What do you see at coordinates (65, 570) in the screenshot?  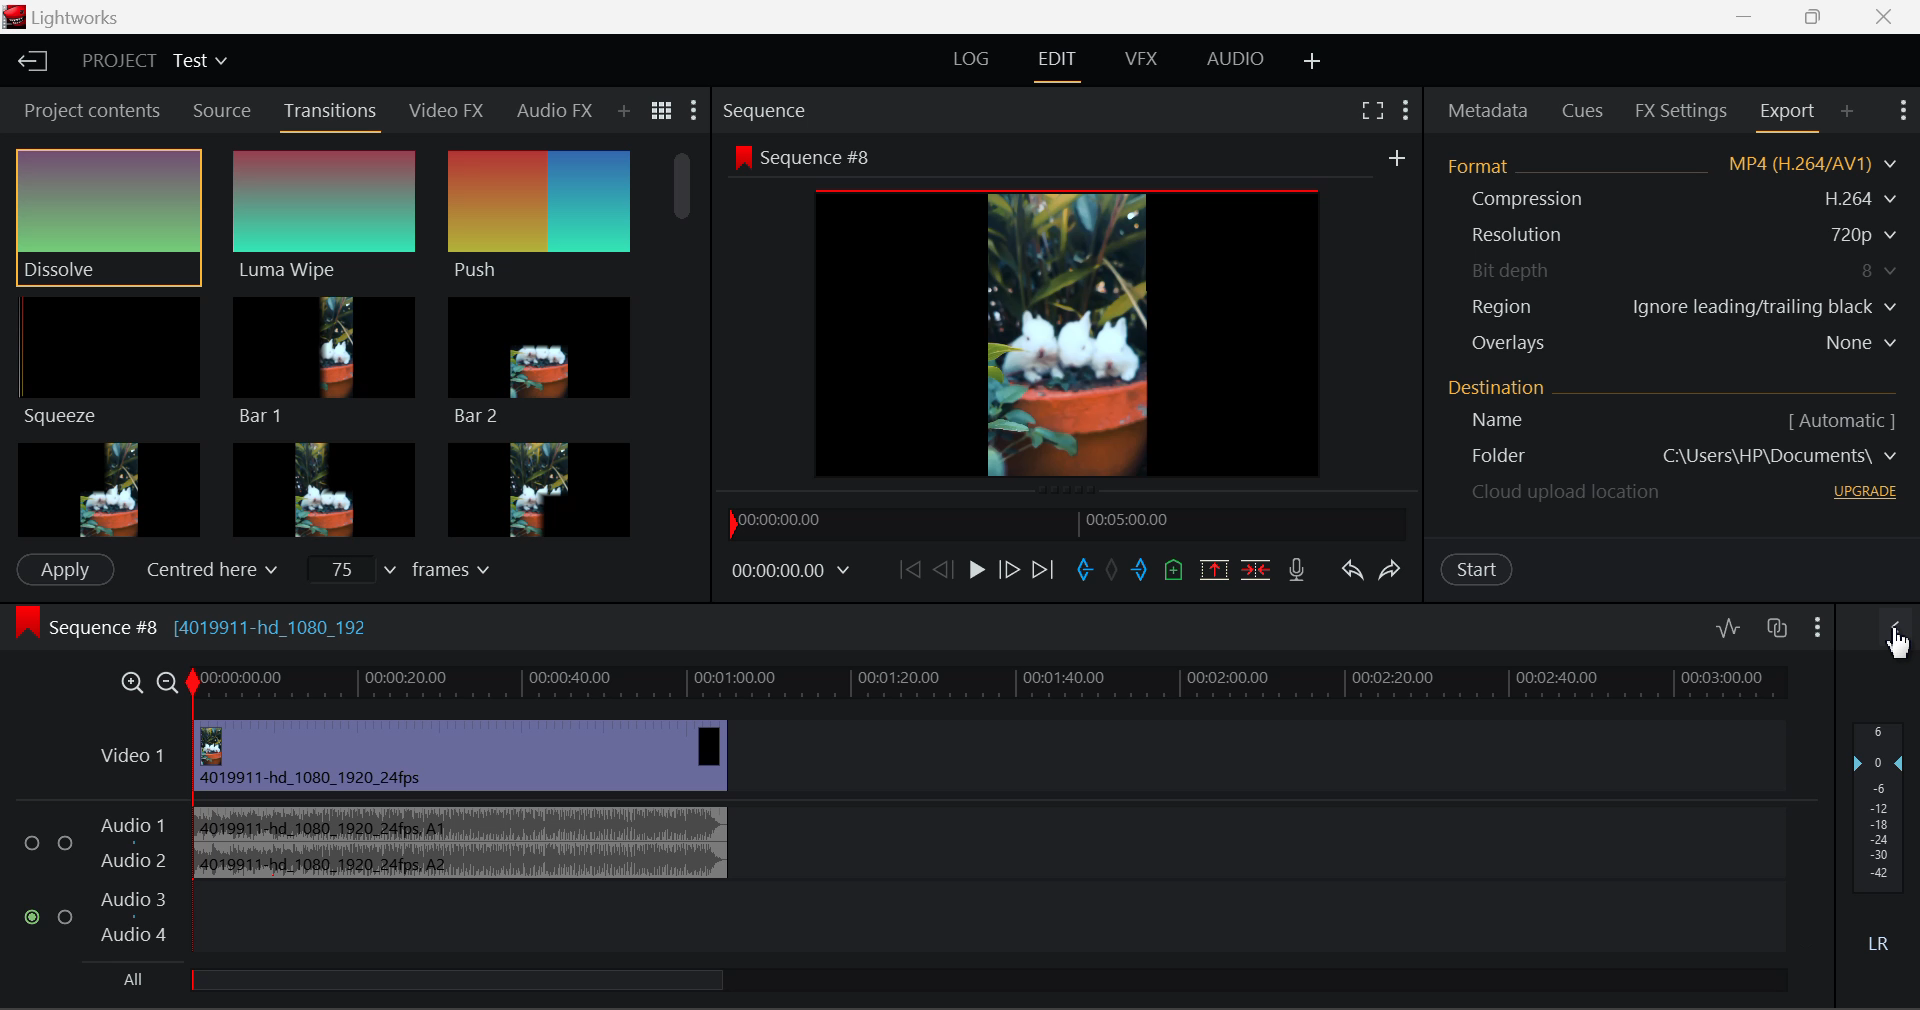 I see `Apply` at bounding box center [65, 570].